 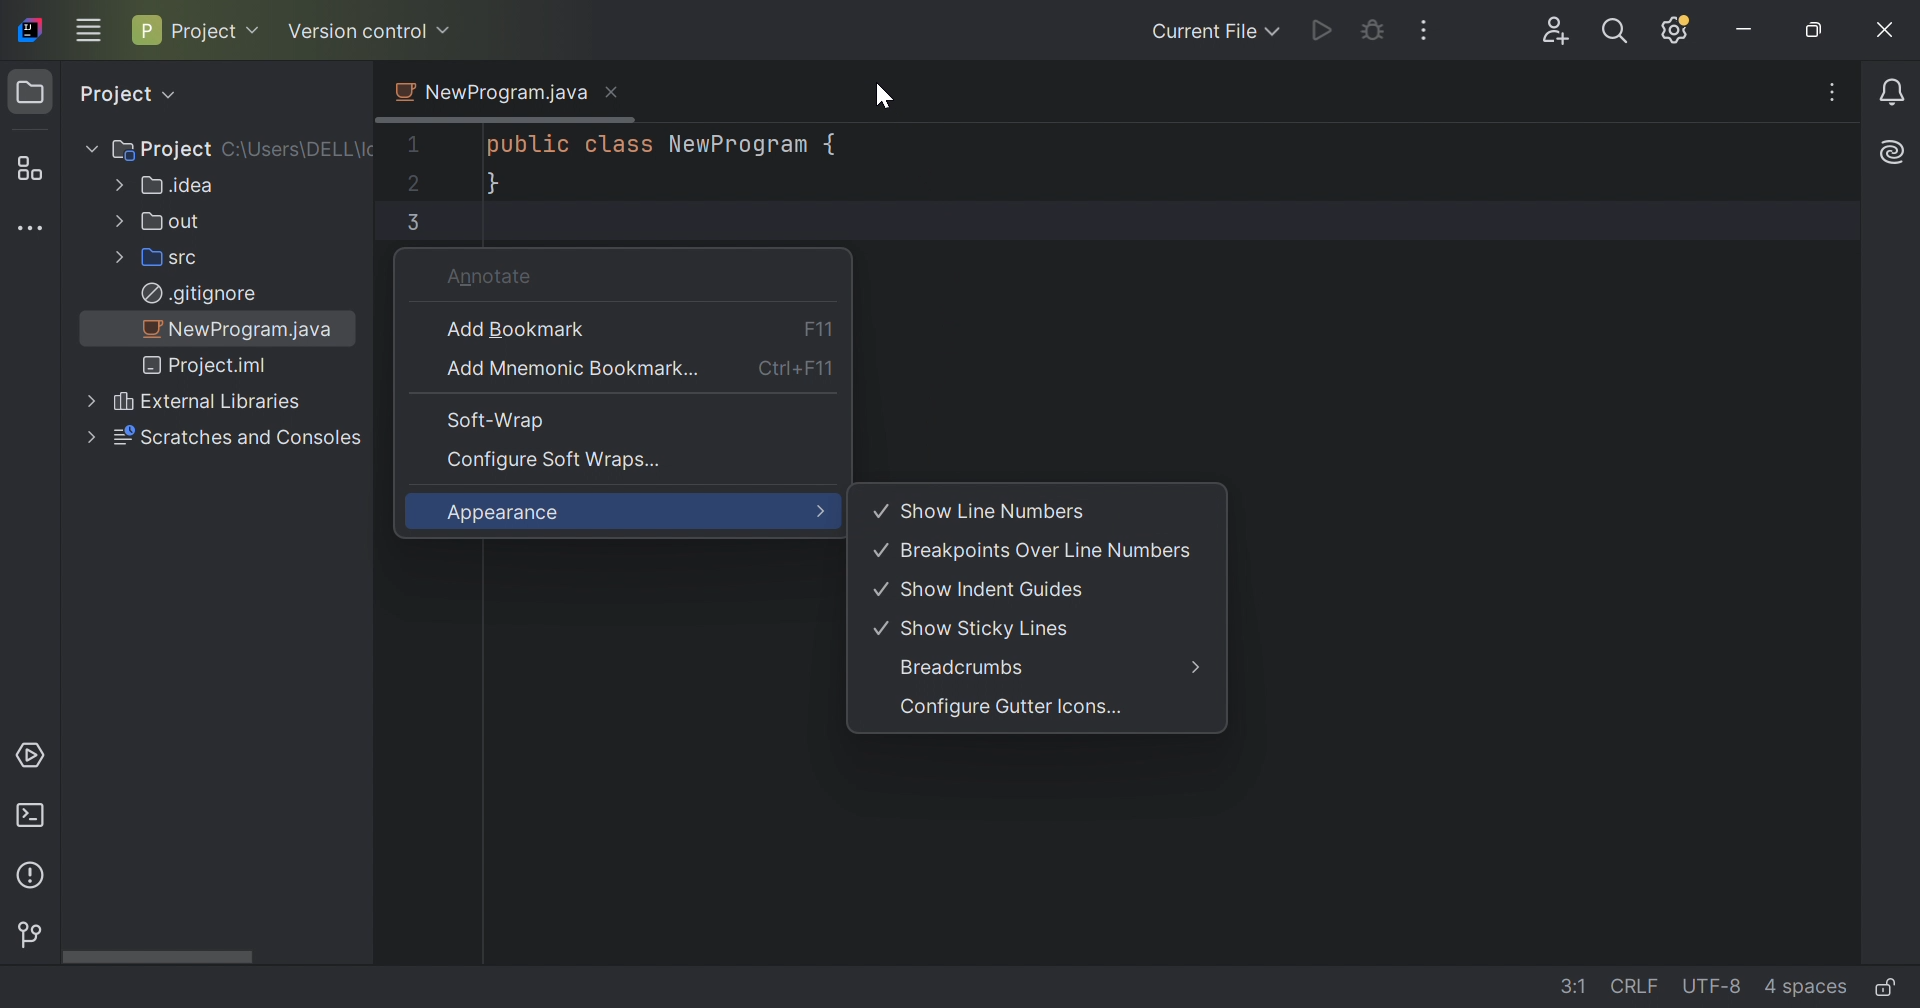 I want to click on Search everywhere, so click(x=1613, y=34).